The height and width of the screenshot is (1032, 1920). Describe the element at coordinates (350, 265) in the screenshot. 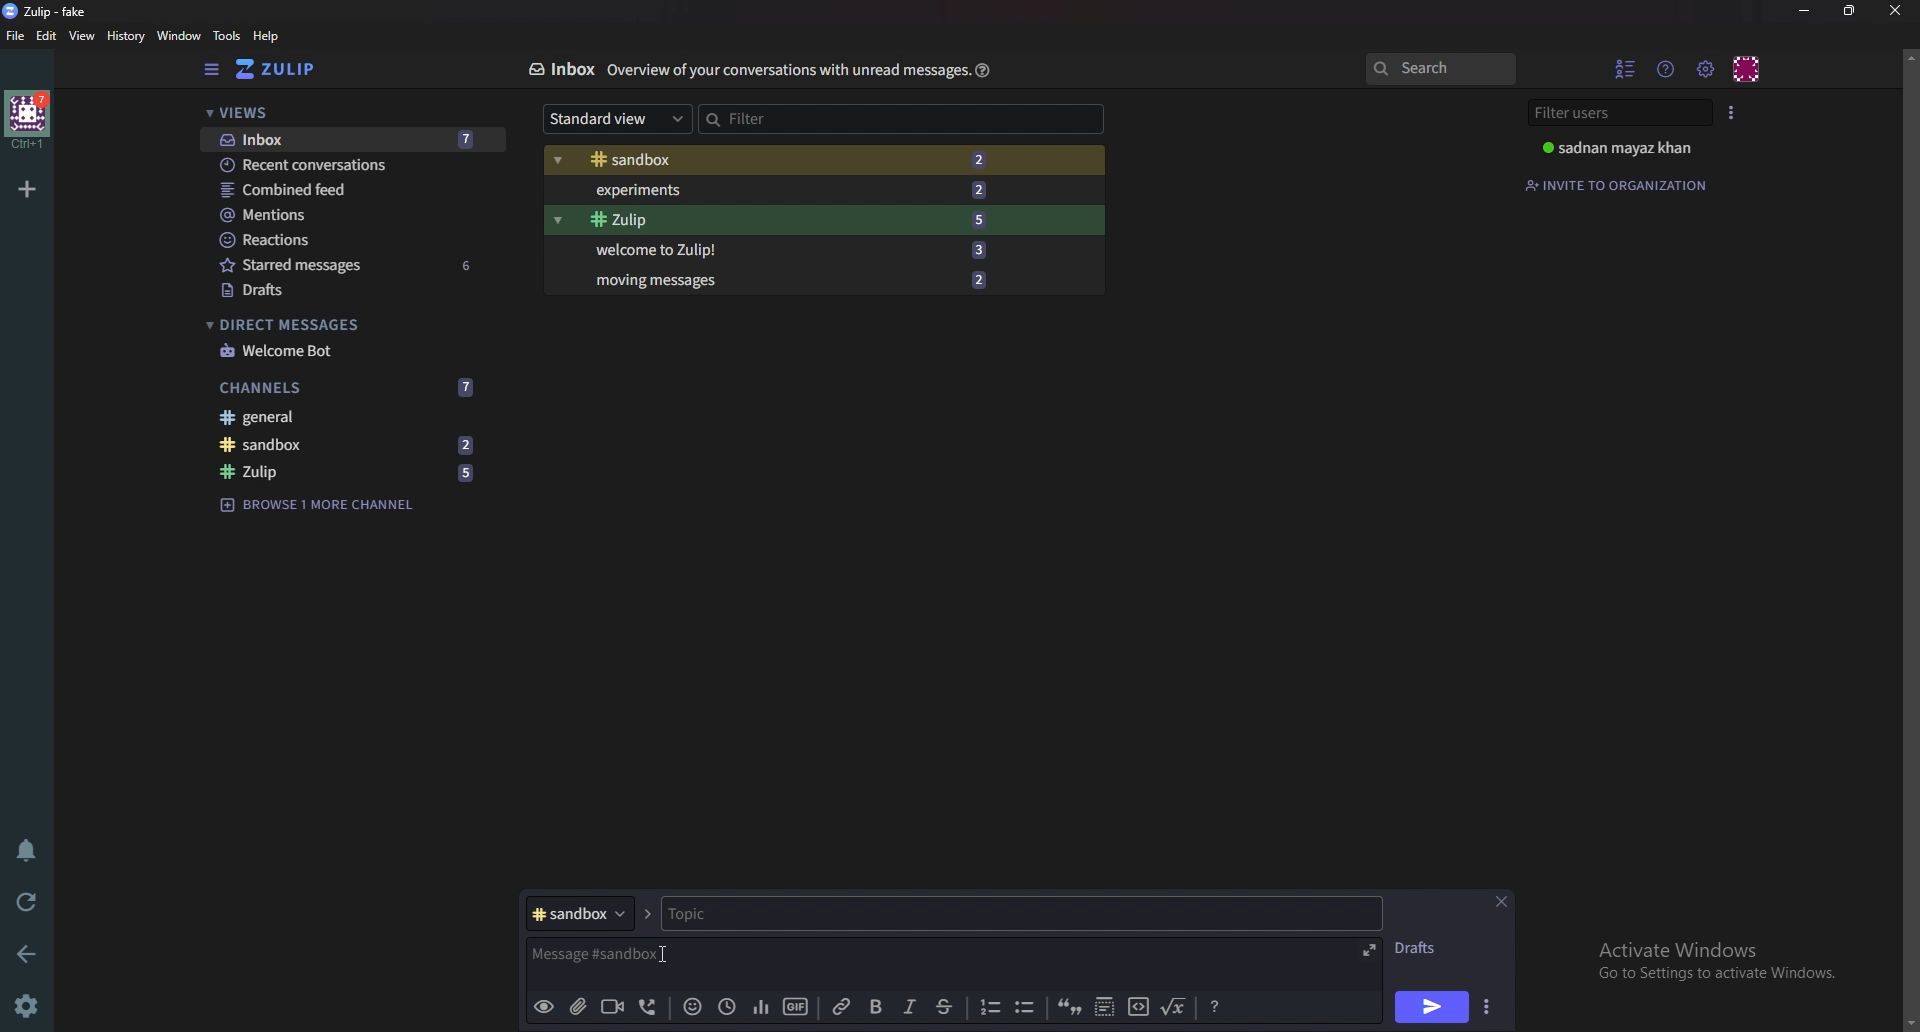

I see `Starred messages` at that location.